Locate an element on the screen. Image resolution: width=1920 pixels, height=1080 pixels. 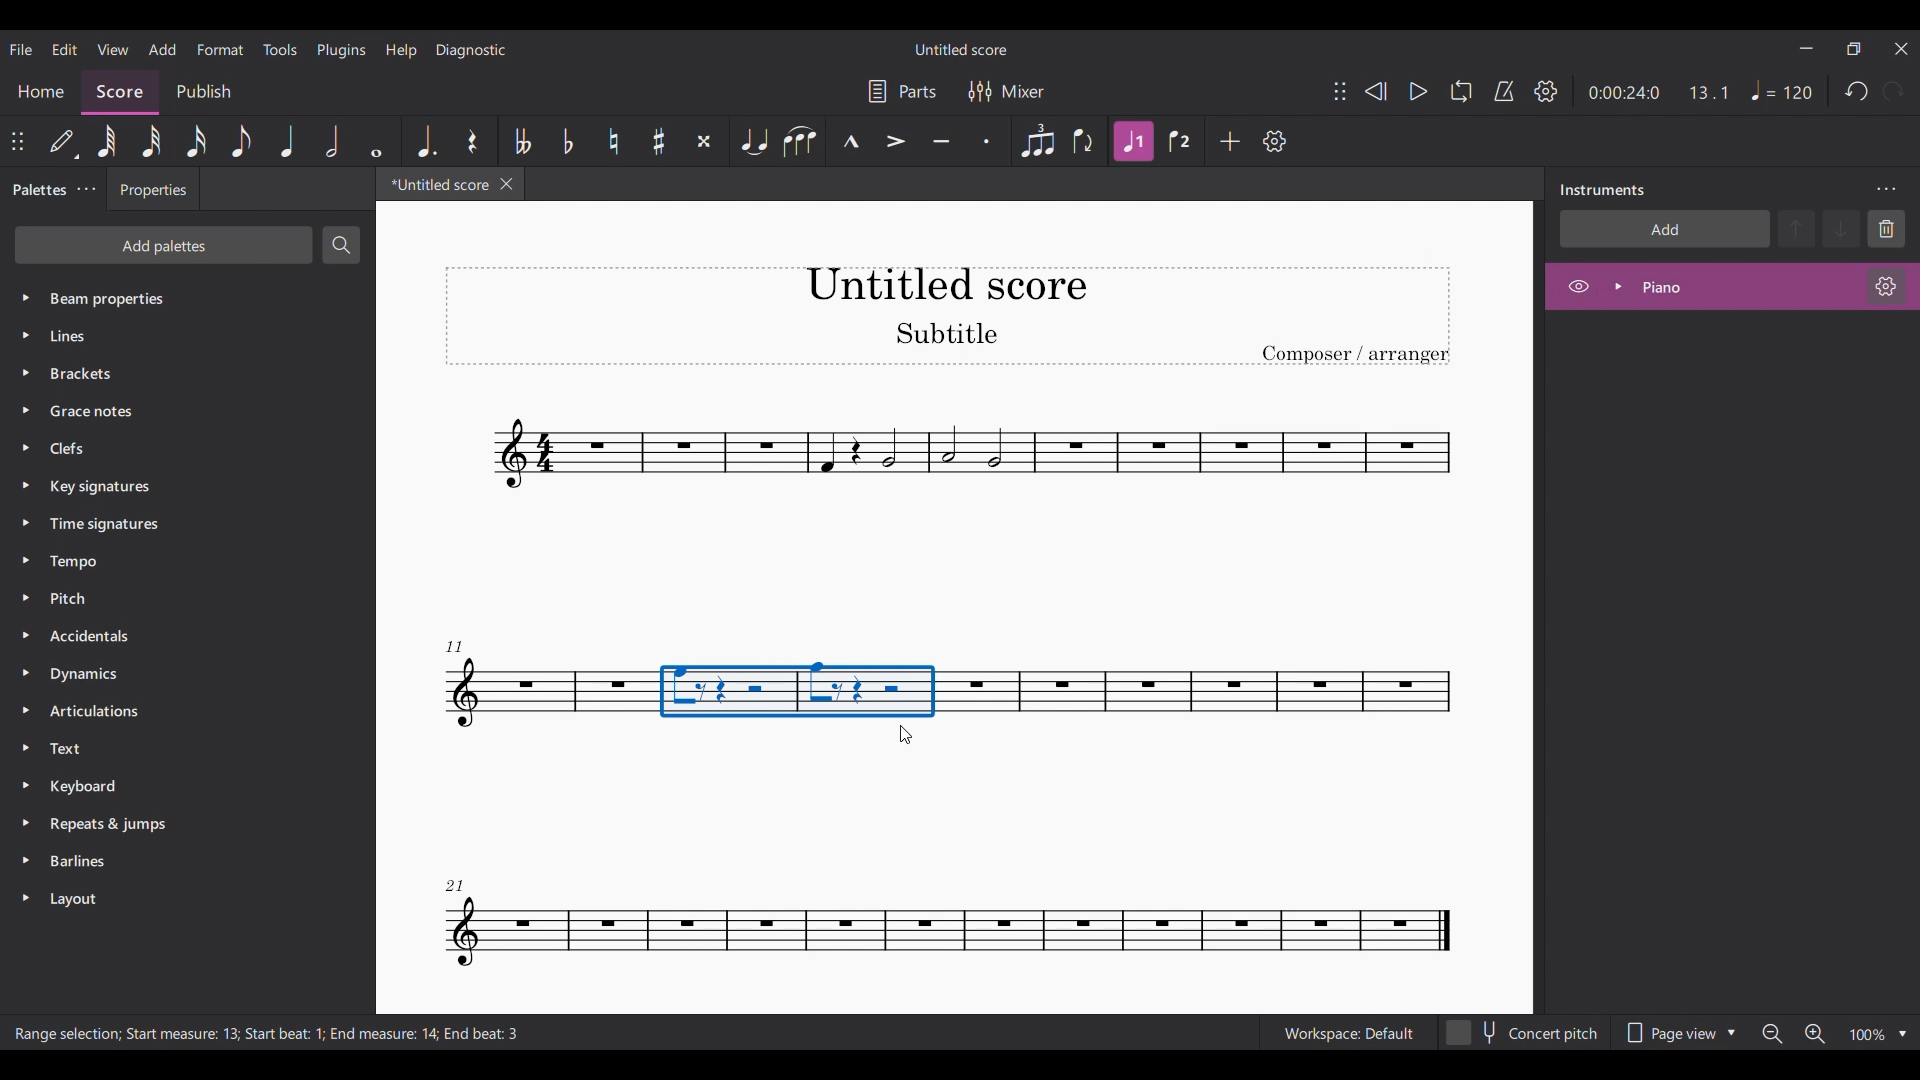
Delete is located at coordinates (1886, 229).